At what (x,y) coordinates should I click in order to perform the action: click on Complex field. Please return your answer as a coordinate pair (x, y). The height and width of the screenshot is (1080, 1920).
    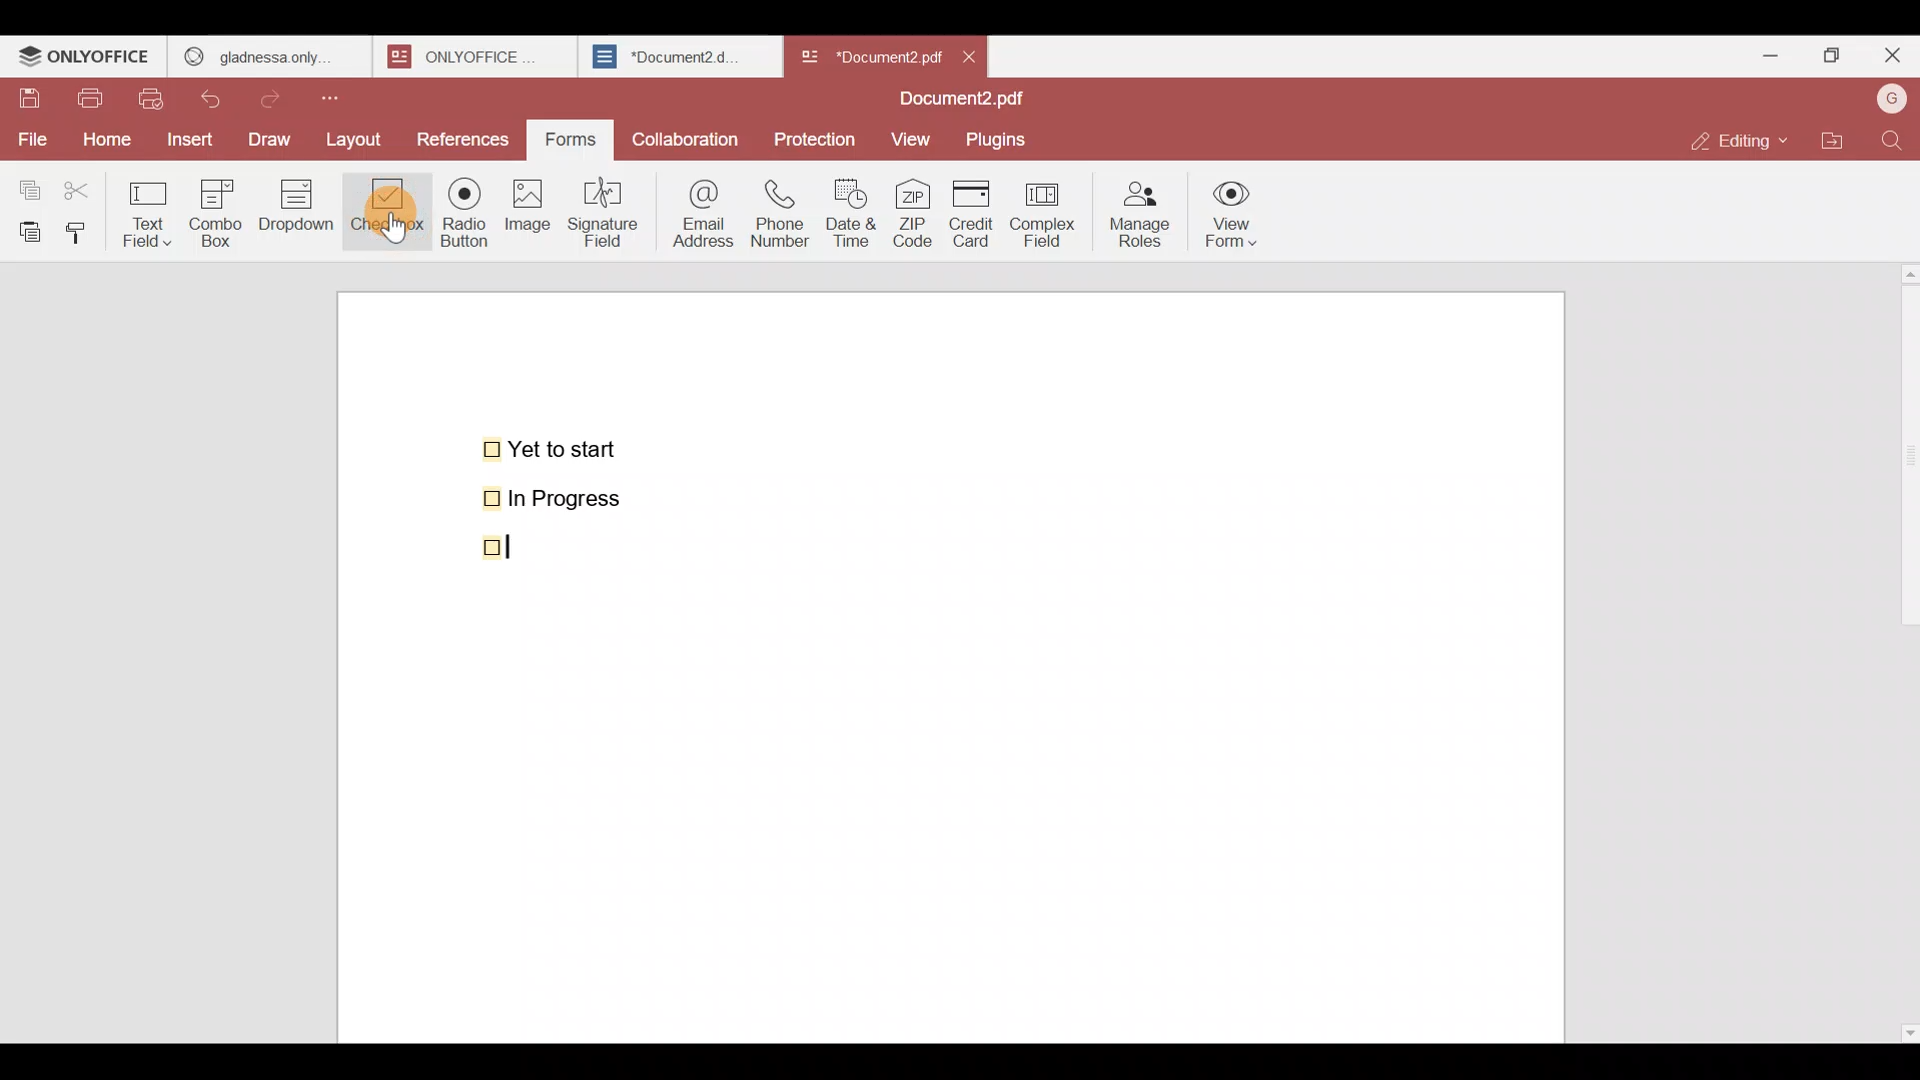
    Looking at the image, I should click on (1040, 216).